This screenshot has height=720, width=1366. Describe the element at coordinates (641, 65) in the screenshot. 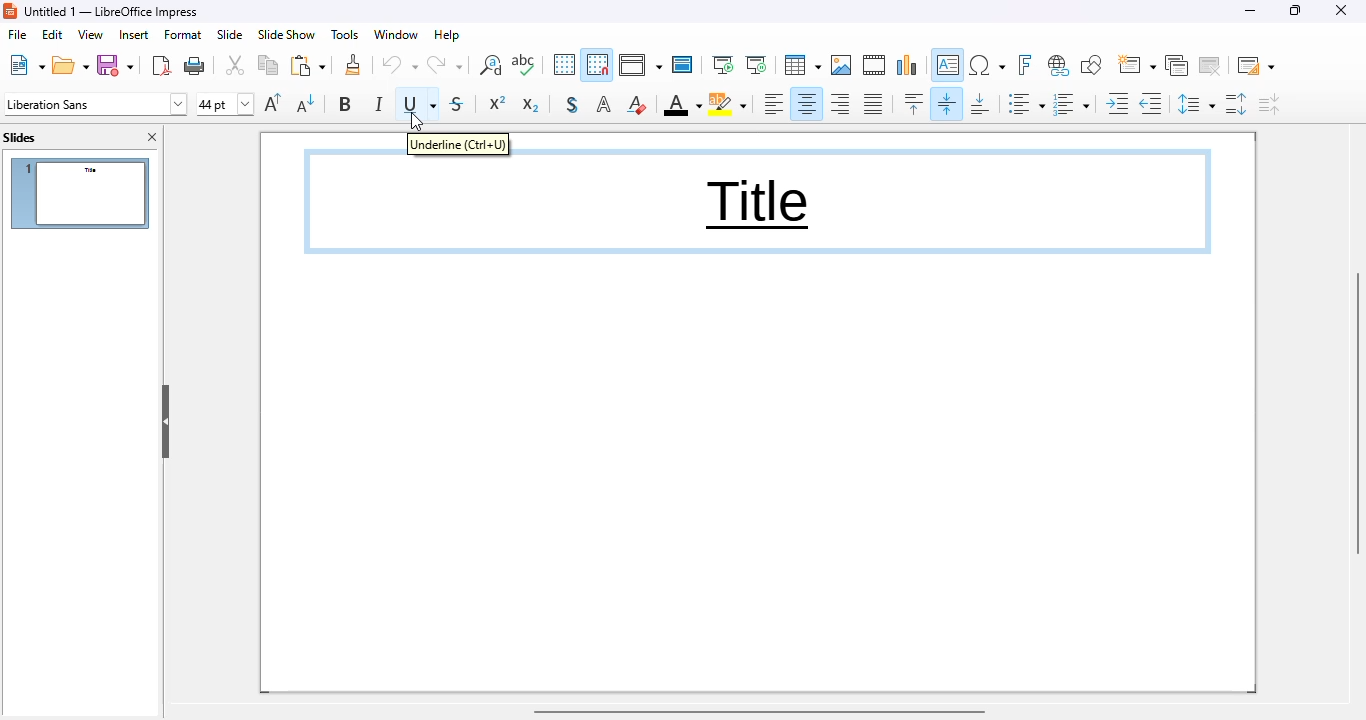

I see `display views` at that location.